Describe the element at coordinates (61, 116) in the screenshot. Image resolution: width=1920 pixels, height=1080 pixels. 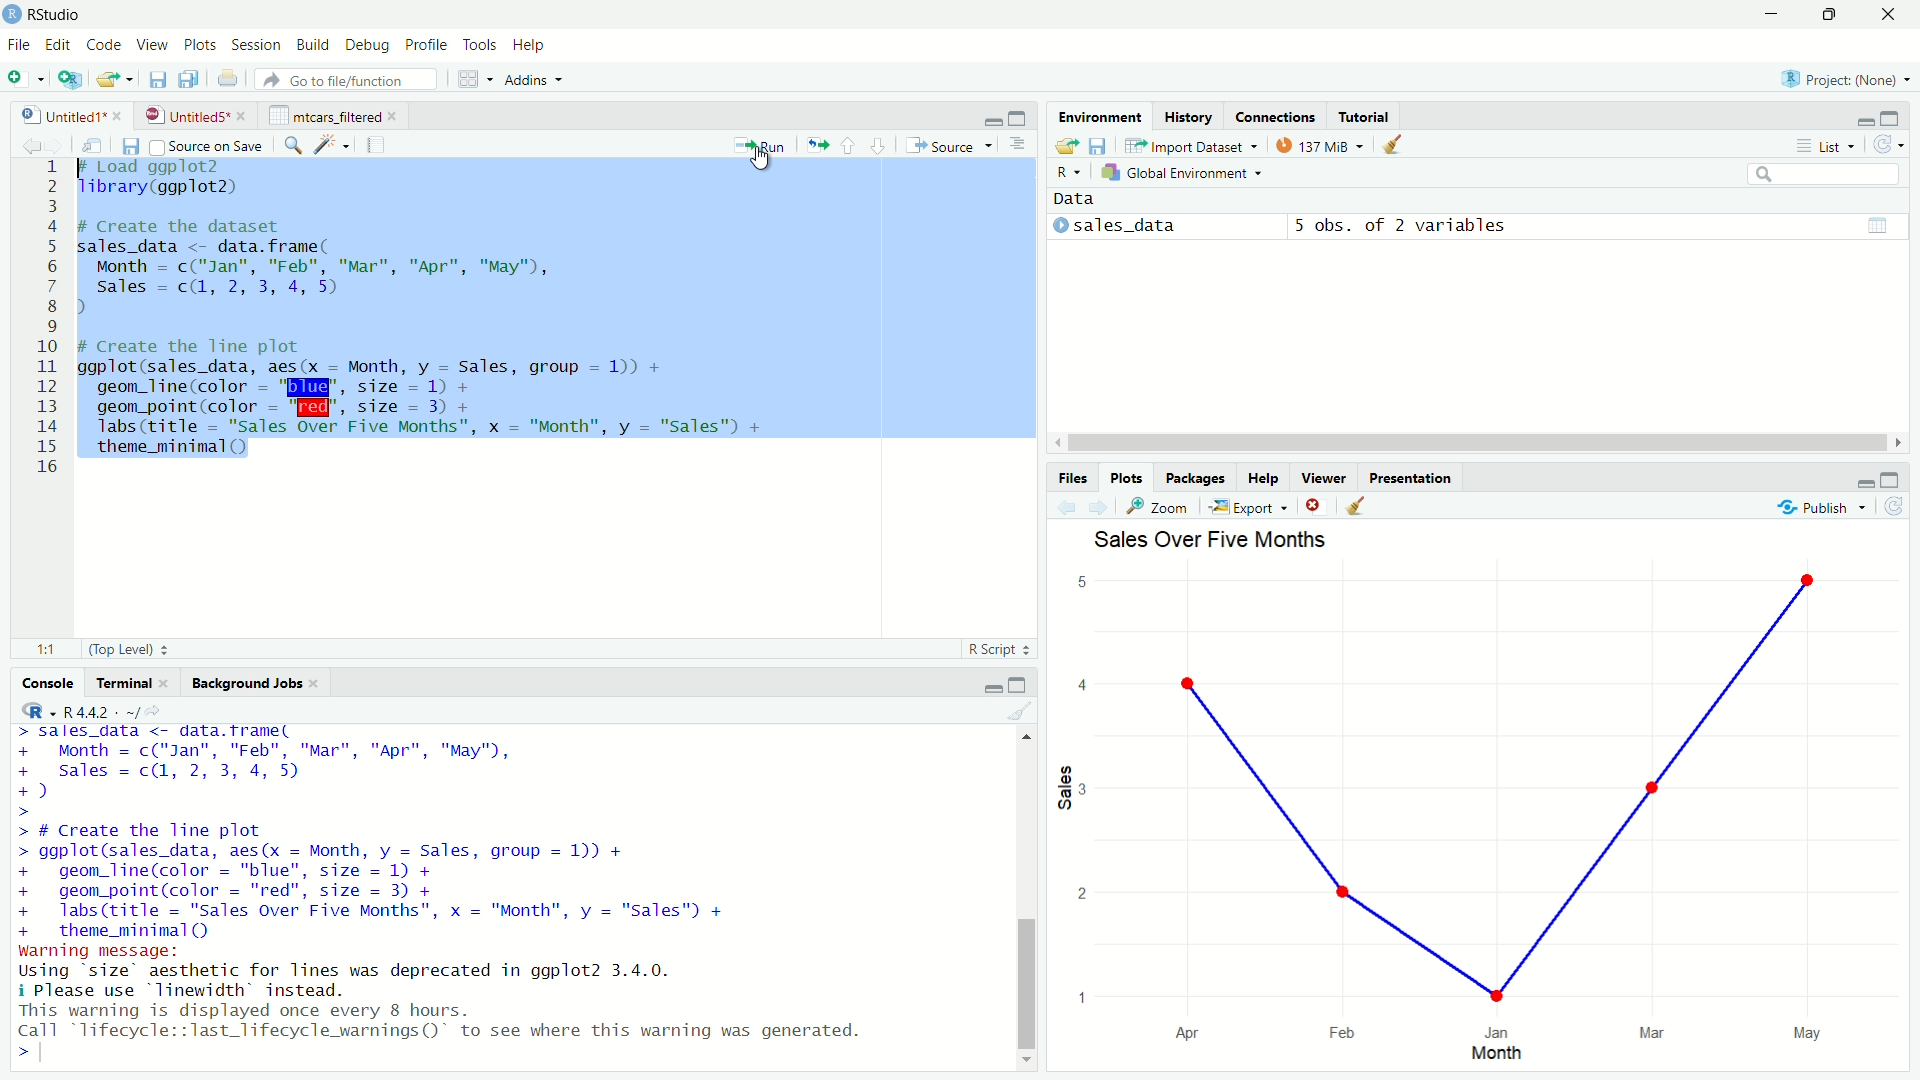
I see `untitled1` at that location.